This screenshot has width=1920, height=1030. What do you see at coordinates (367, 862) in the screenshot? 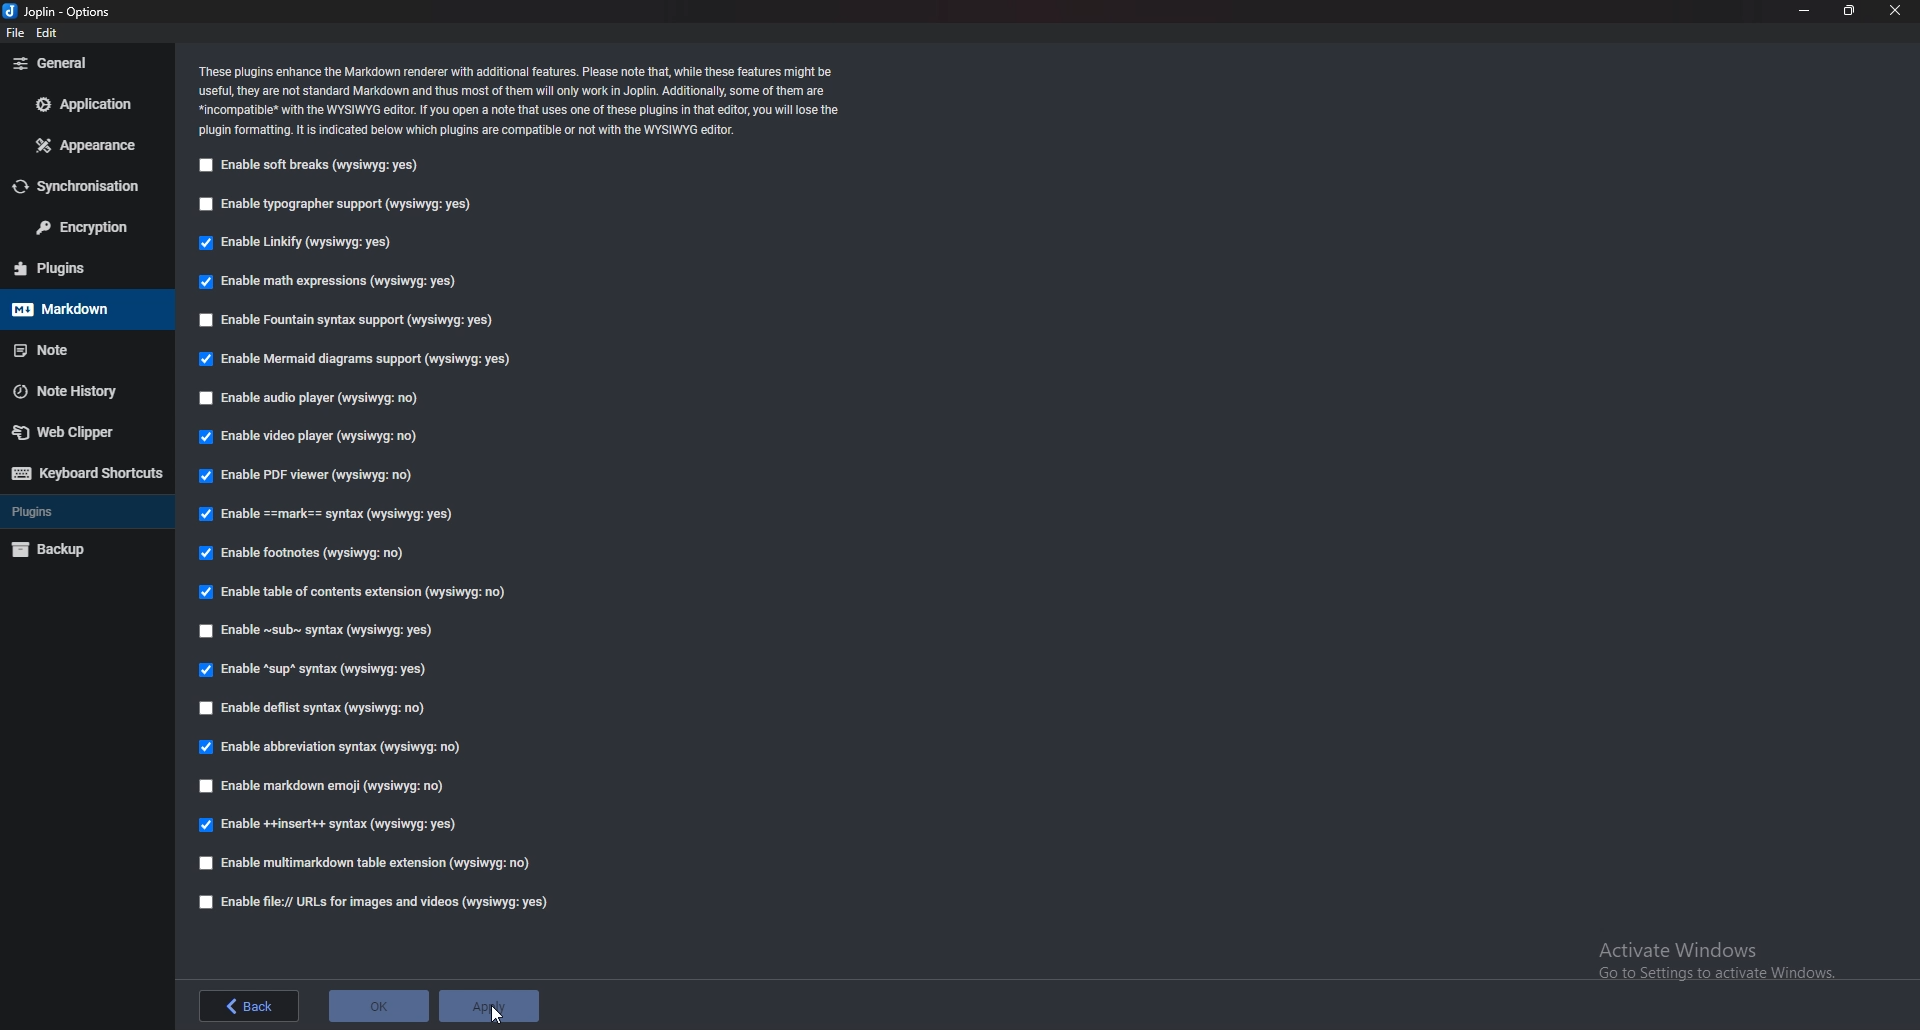
I see `enable multimarkdown table extension` at bounding box center [367, 862].